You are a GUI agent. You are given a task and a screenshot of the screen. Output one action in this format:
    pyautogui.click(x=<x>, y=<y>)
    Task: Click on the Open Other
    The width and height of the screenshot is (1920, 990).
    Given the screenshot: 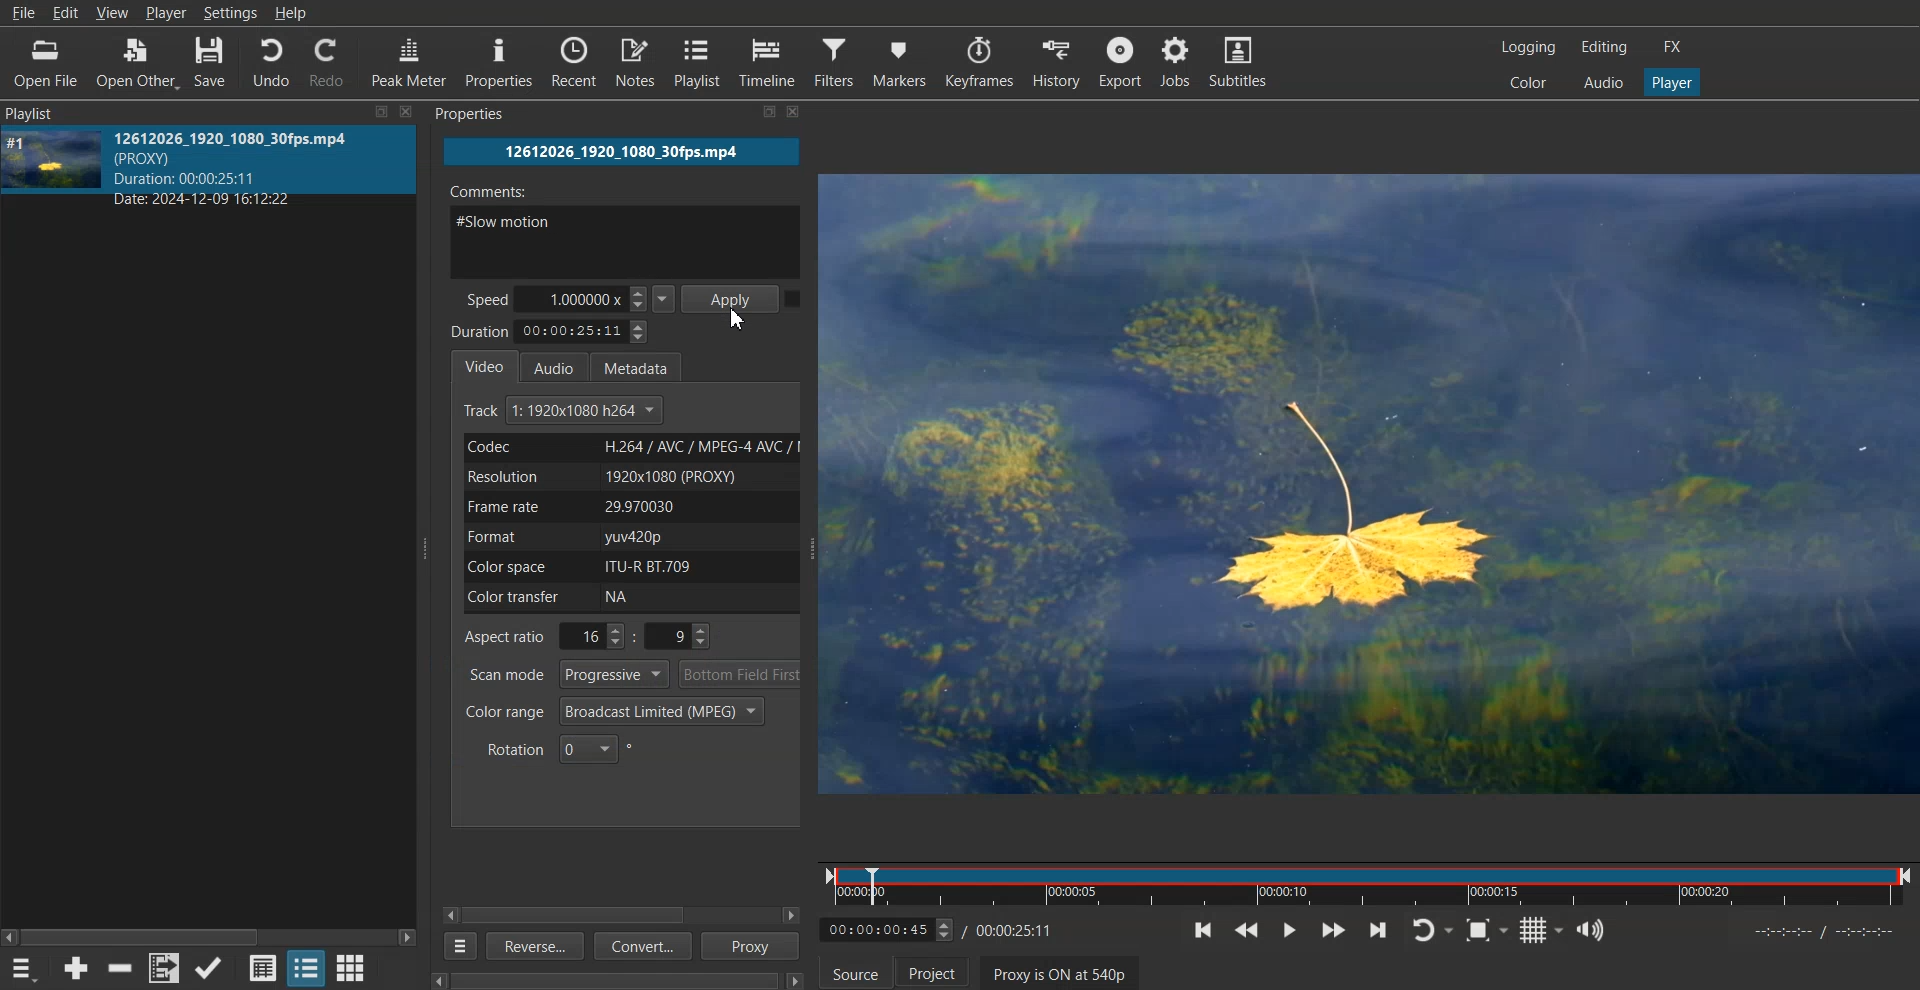 What is the action you would take?
    pyautogui.click(x=135, y=62)
    